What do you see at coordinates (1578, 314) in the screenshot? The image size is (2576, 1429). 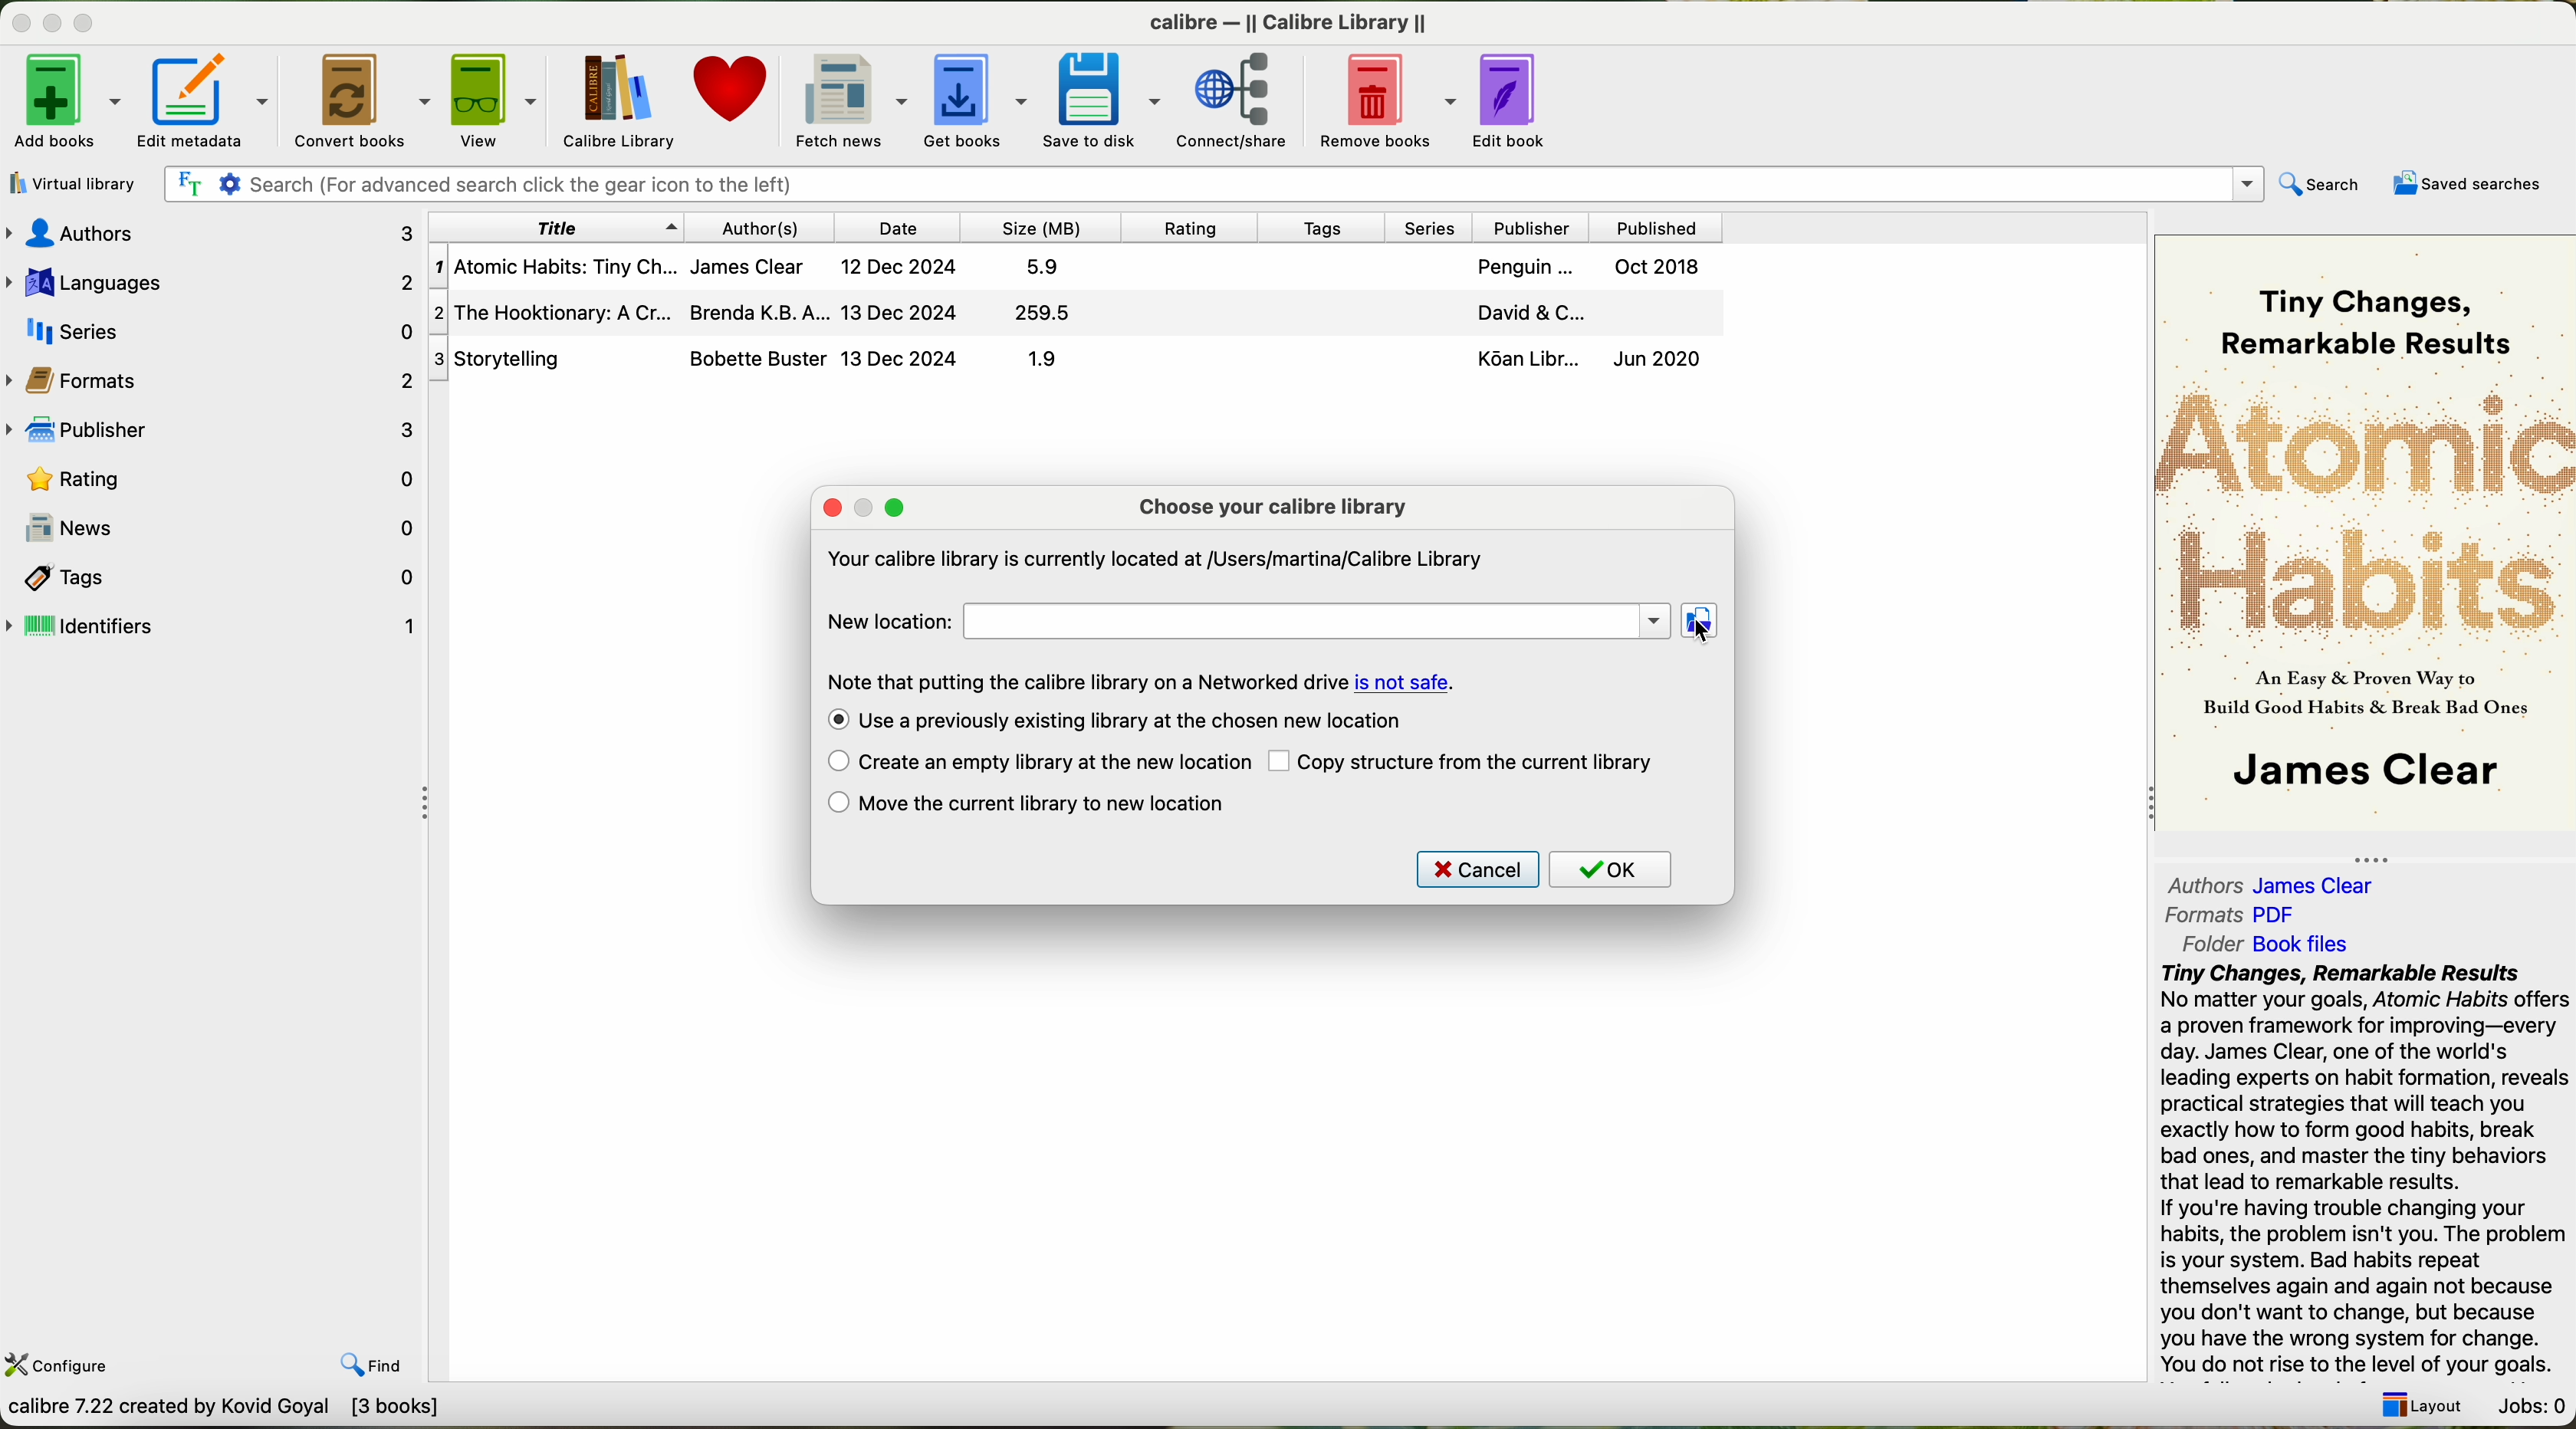 I see `David & C...` at bounding box center [1578, 314].